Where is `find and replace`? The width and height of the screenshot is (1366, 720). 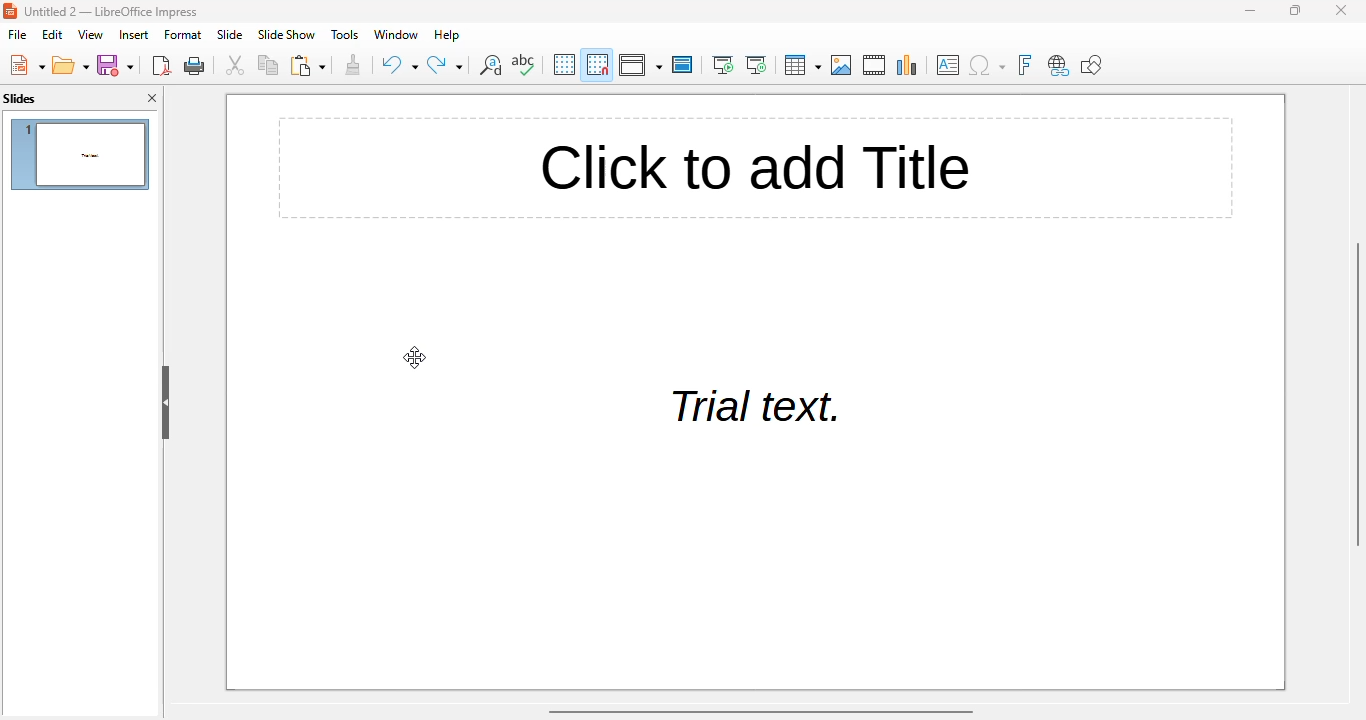
find and replace is located at coordinates (489, 65).